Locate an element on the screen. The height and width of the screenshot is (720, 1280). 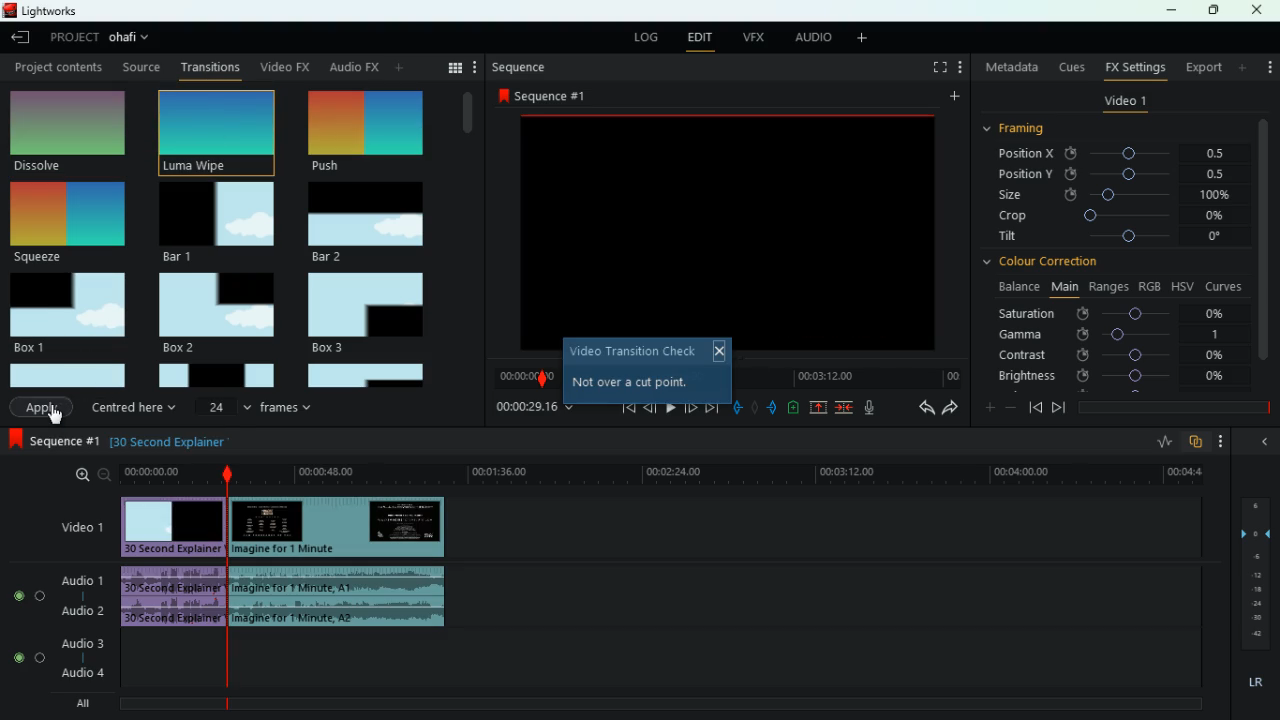
maximize is located at coordinates (1215, 10).